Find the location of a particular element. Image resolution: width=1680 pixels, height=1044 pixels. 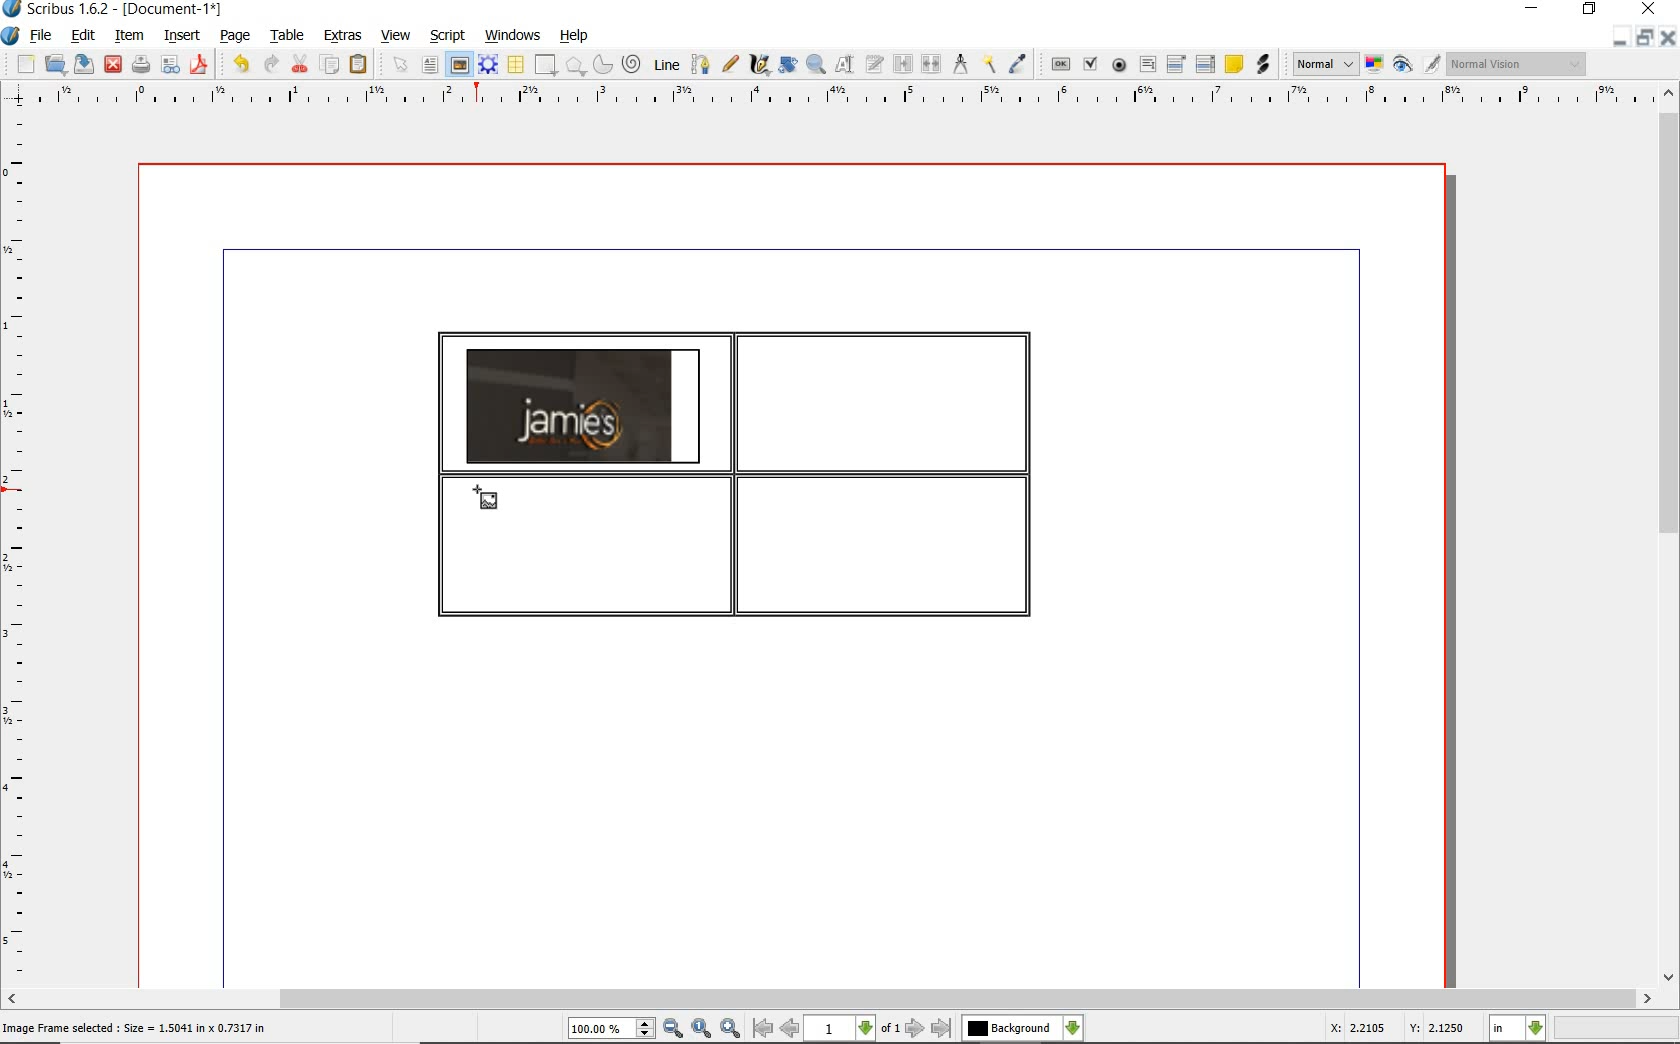

rotate item is located at coordinates (786, 66).